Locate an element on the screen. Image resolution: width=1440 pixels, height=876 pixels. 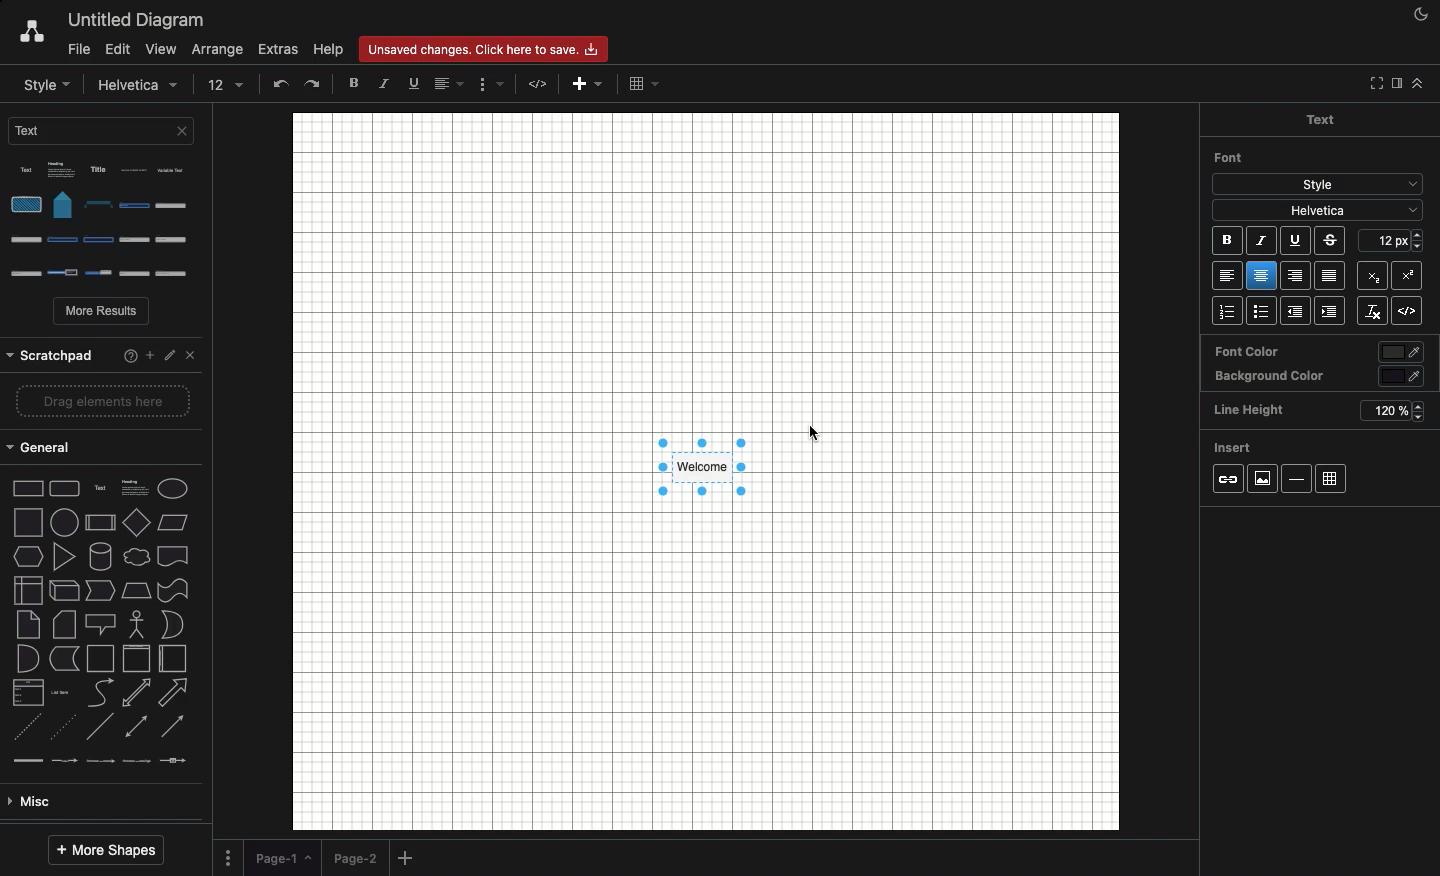
Line height is located at coordinates (1315, 411).